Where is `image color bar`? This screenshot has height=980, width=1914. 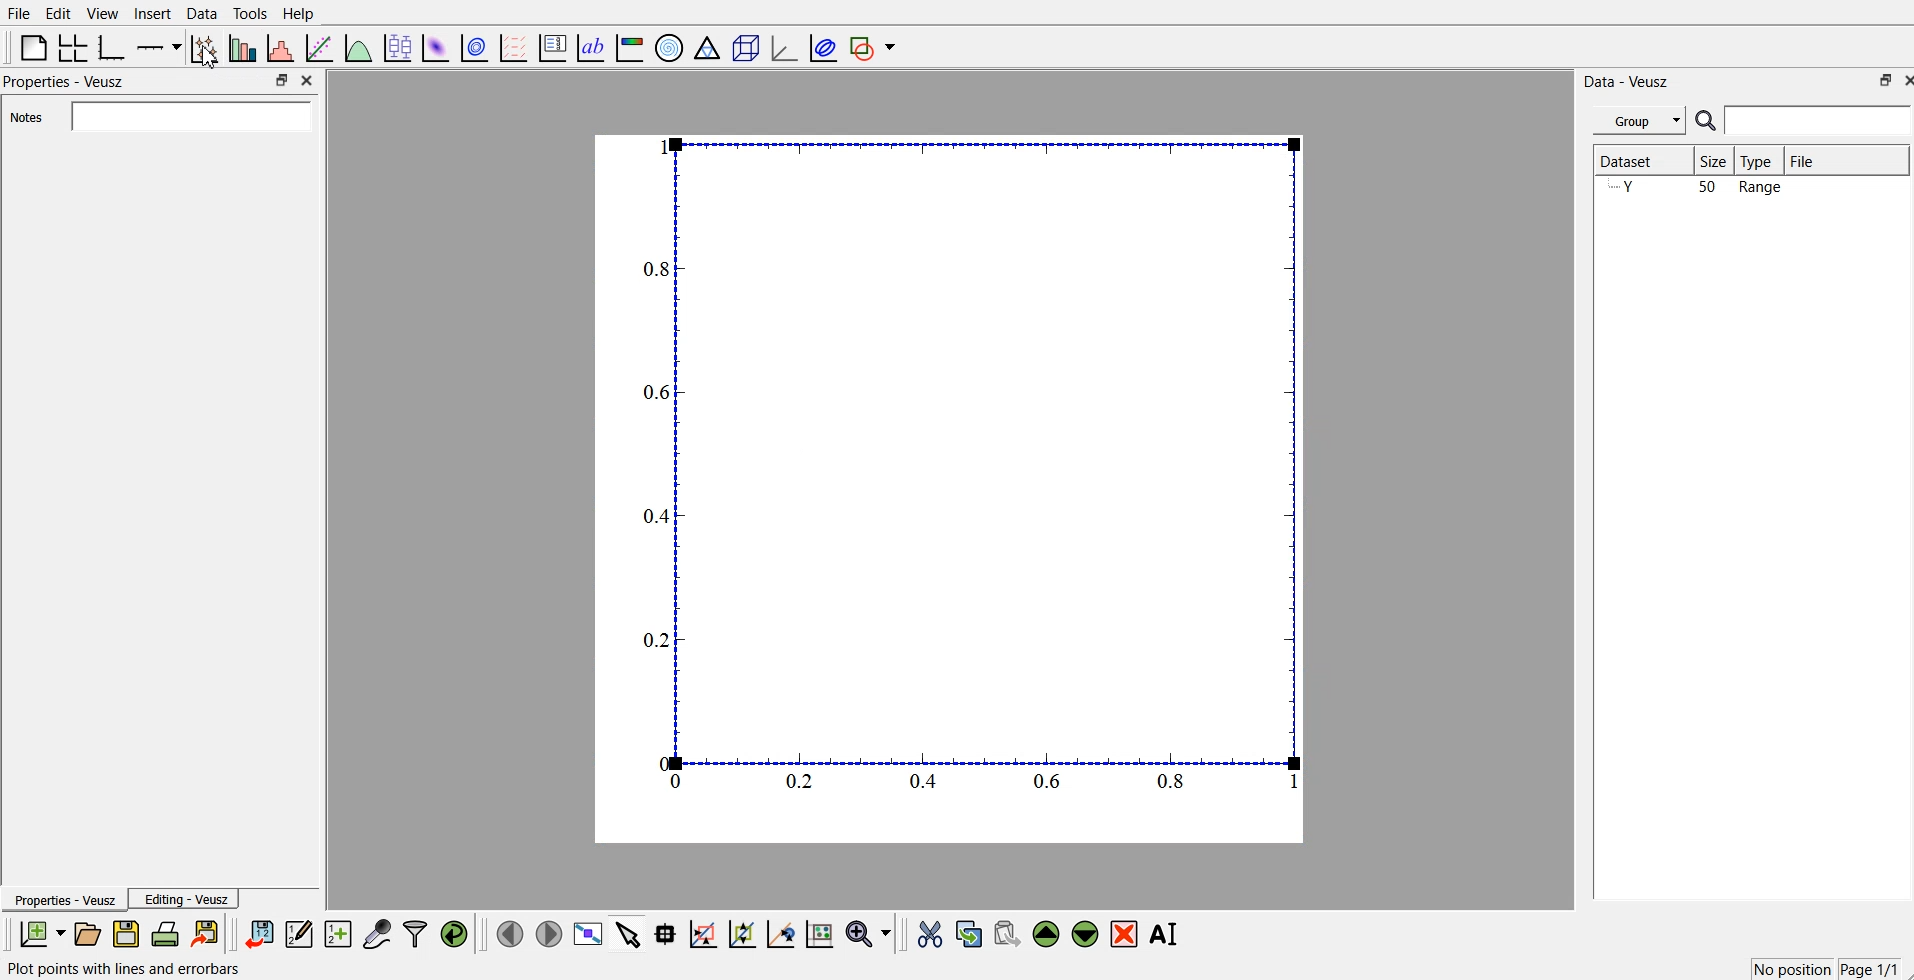
image color bar is located at coordinates (629, 46).